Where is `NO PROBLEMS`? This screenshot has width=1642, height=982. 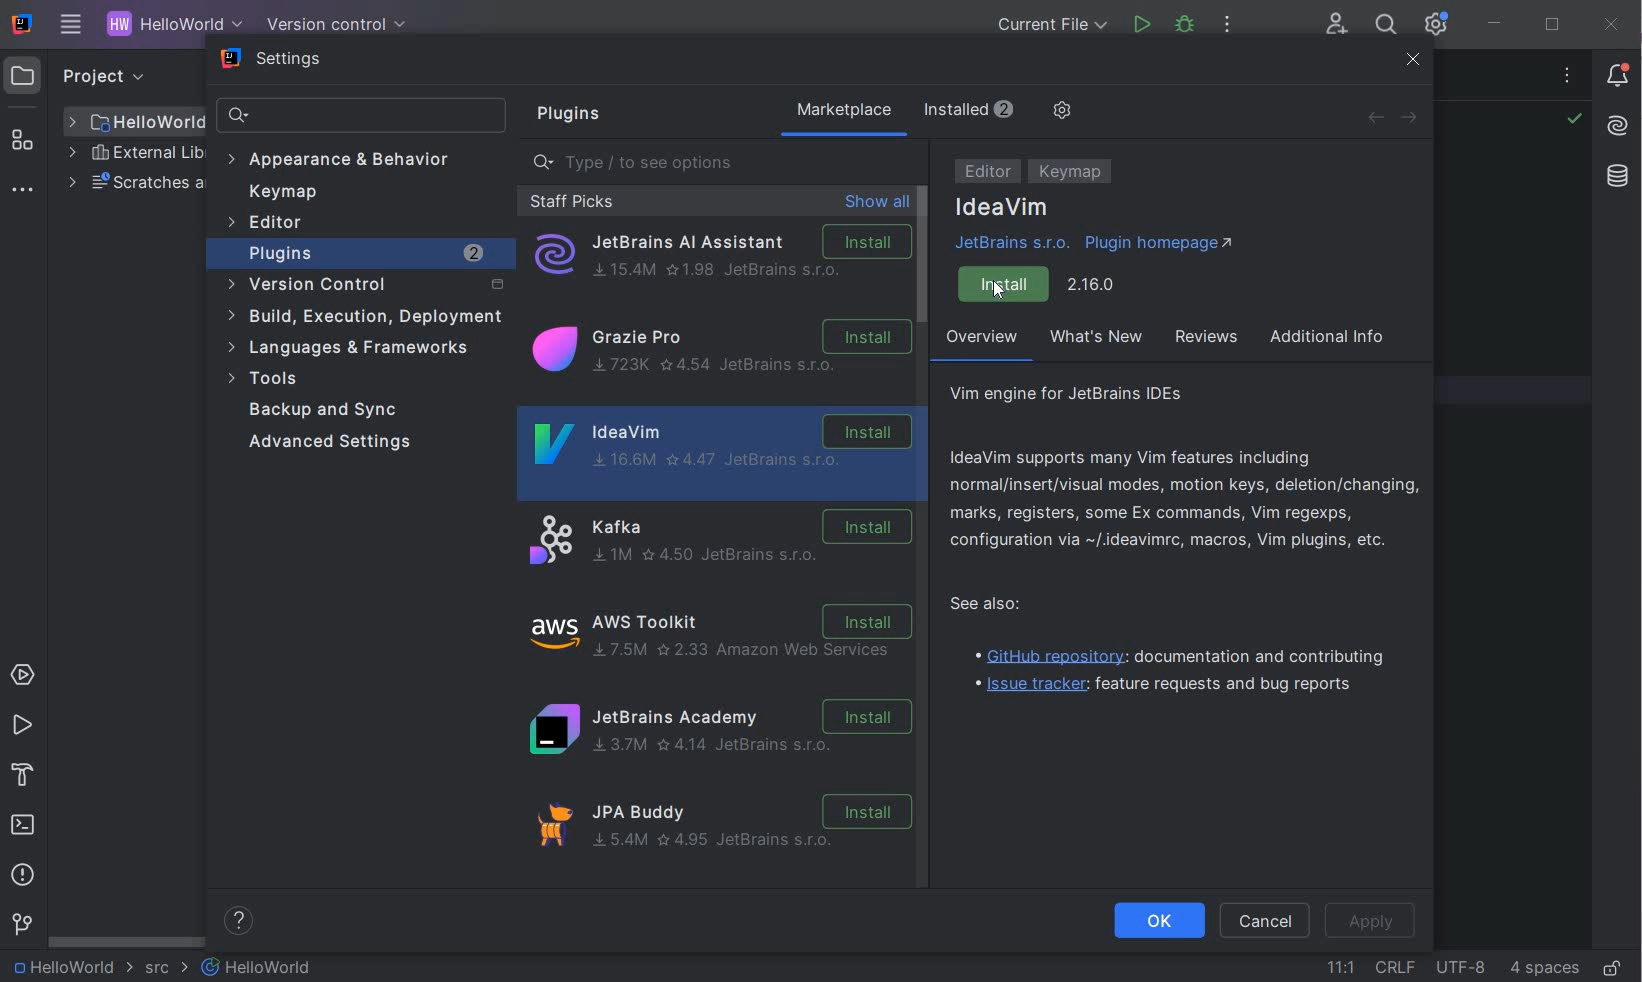 NO PROBLEMS is located at coordinates (1573, 121).